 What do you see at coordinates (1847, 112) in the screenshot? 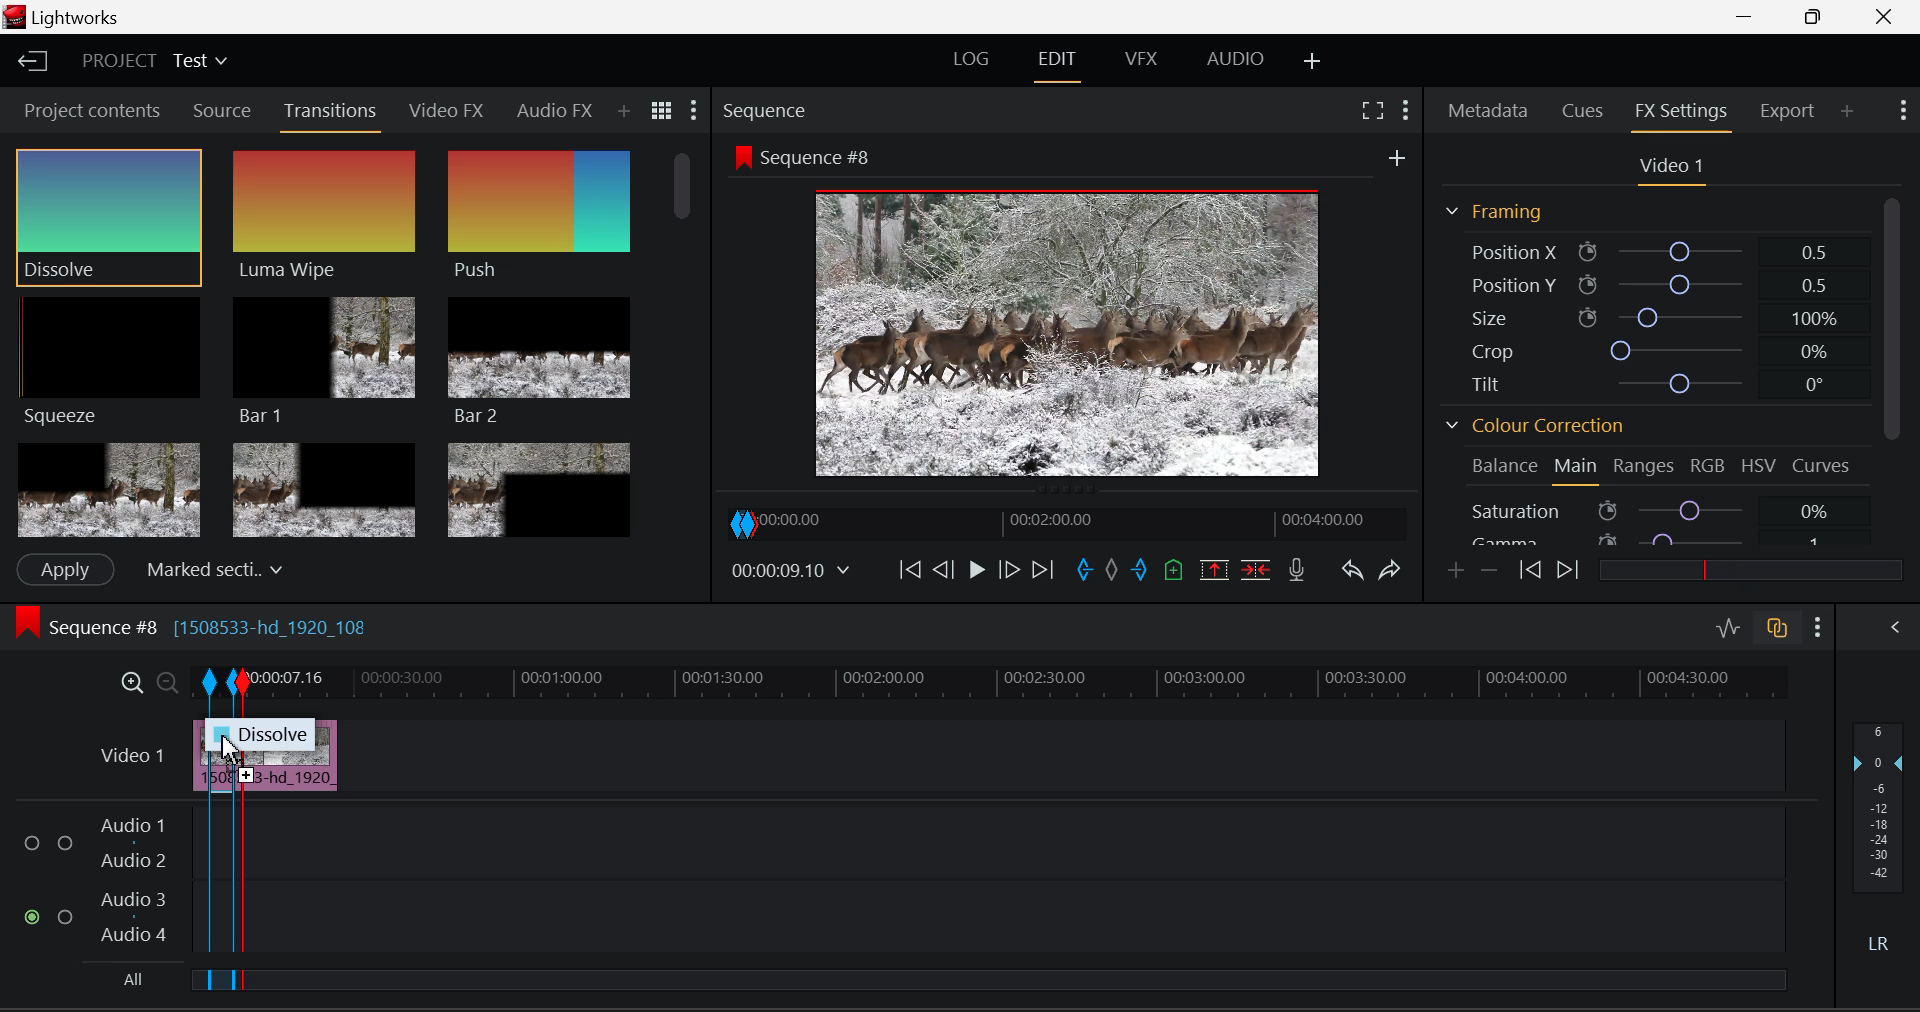
I see `Add Panel` at bounding box center [1847, 112].